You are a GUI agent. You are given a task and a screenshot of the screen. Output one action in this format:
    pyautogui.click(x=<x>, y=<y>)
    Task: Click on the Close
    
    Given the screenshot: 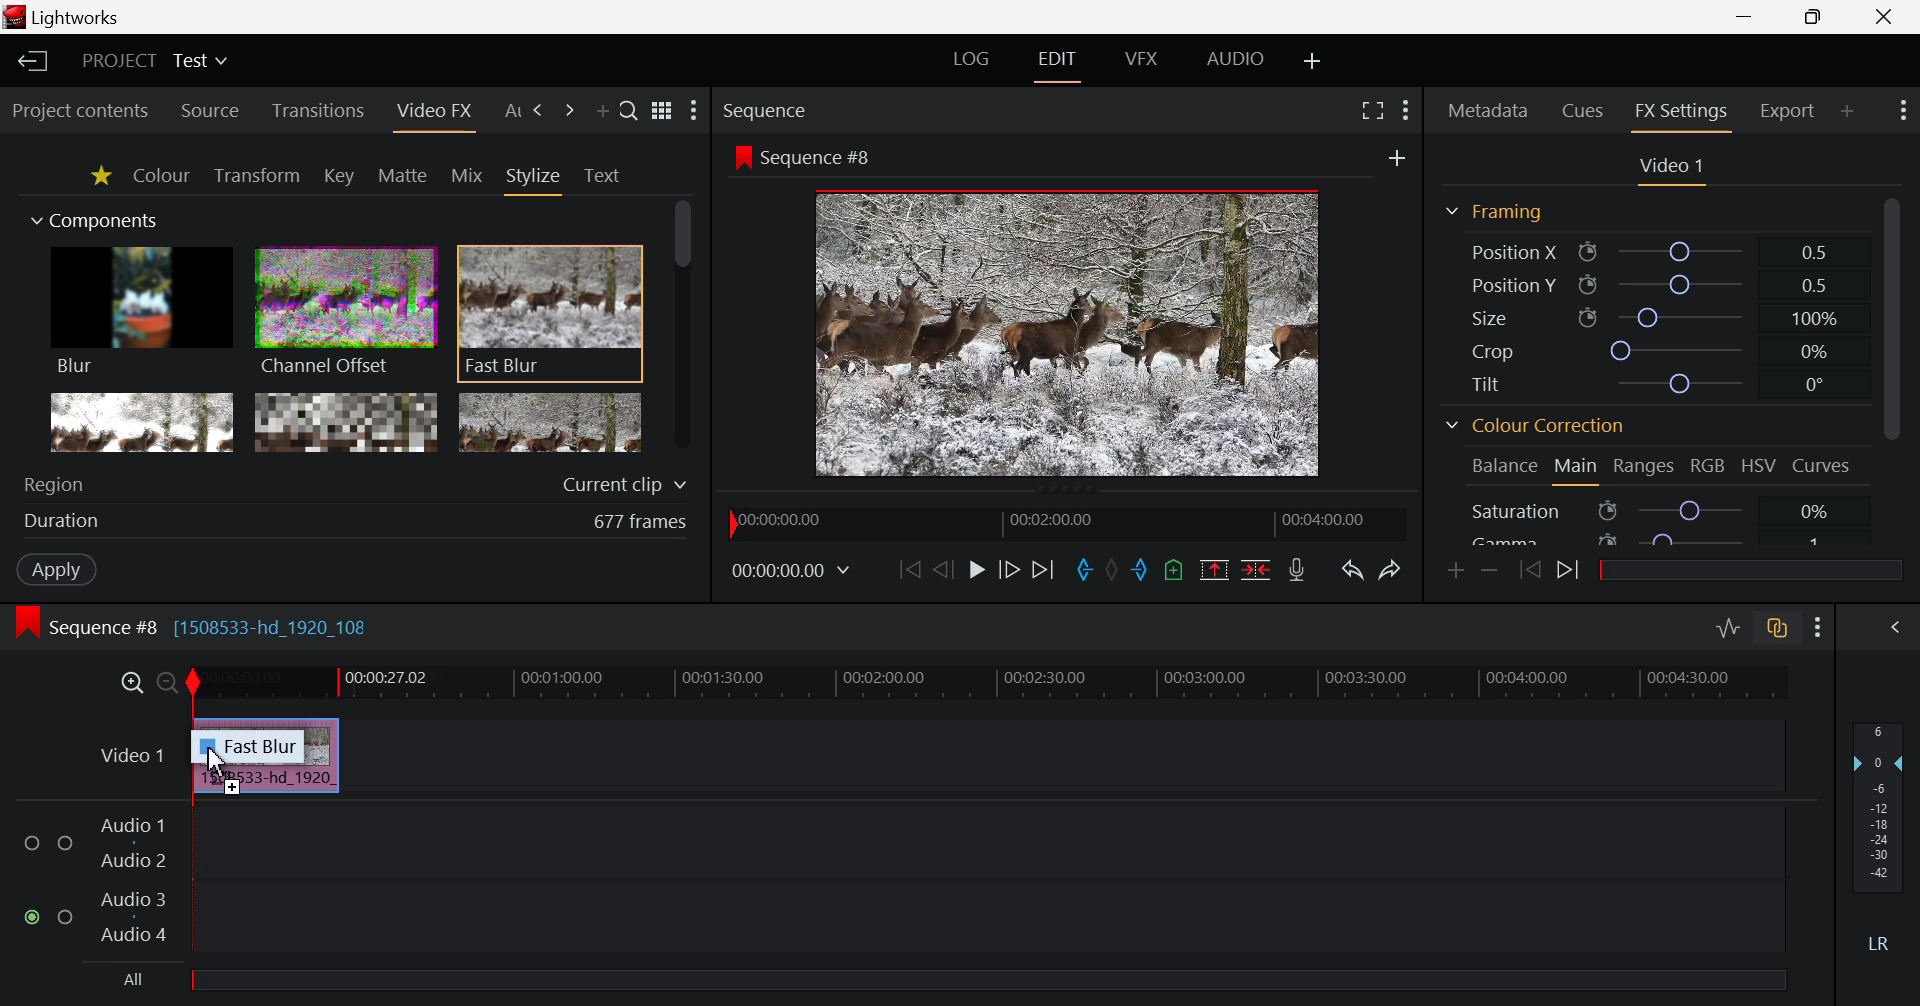 What is the action you would take?
    pyautogui.click(x=1883, y=16)
    